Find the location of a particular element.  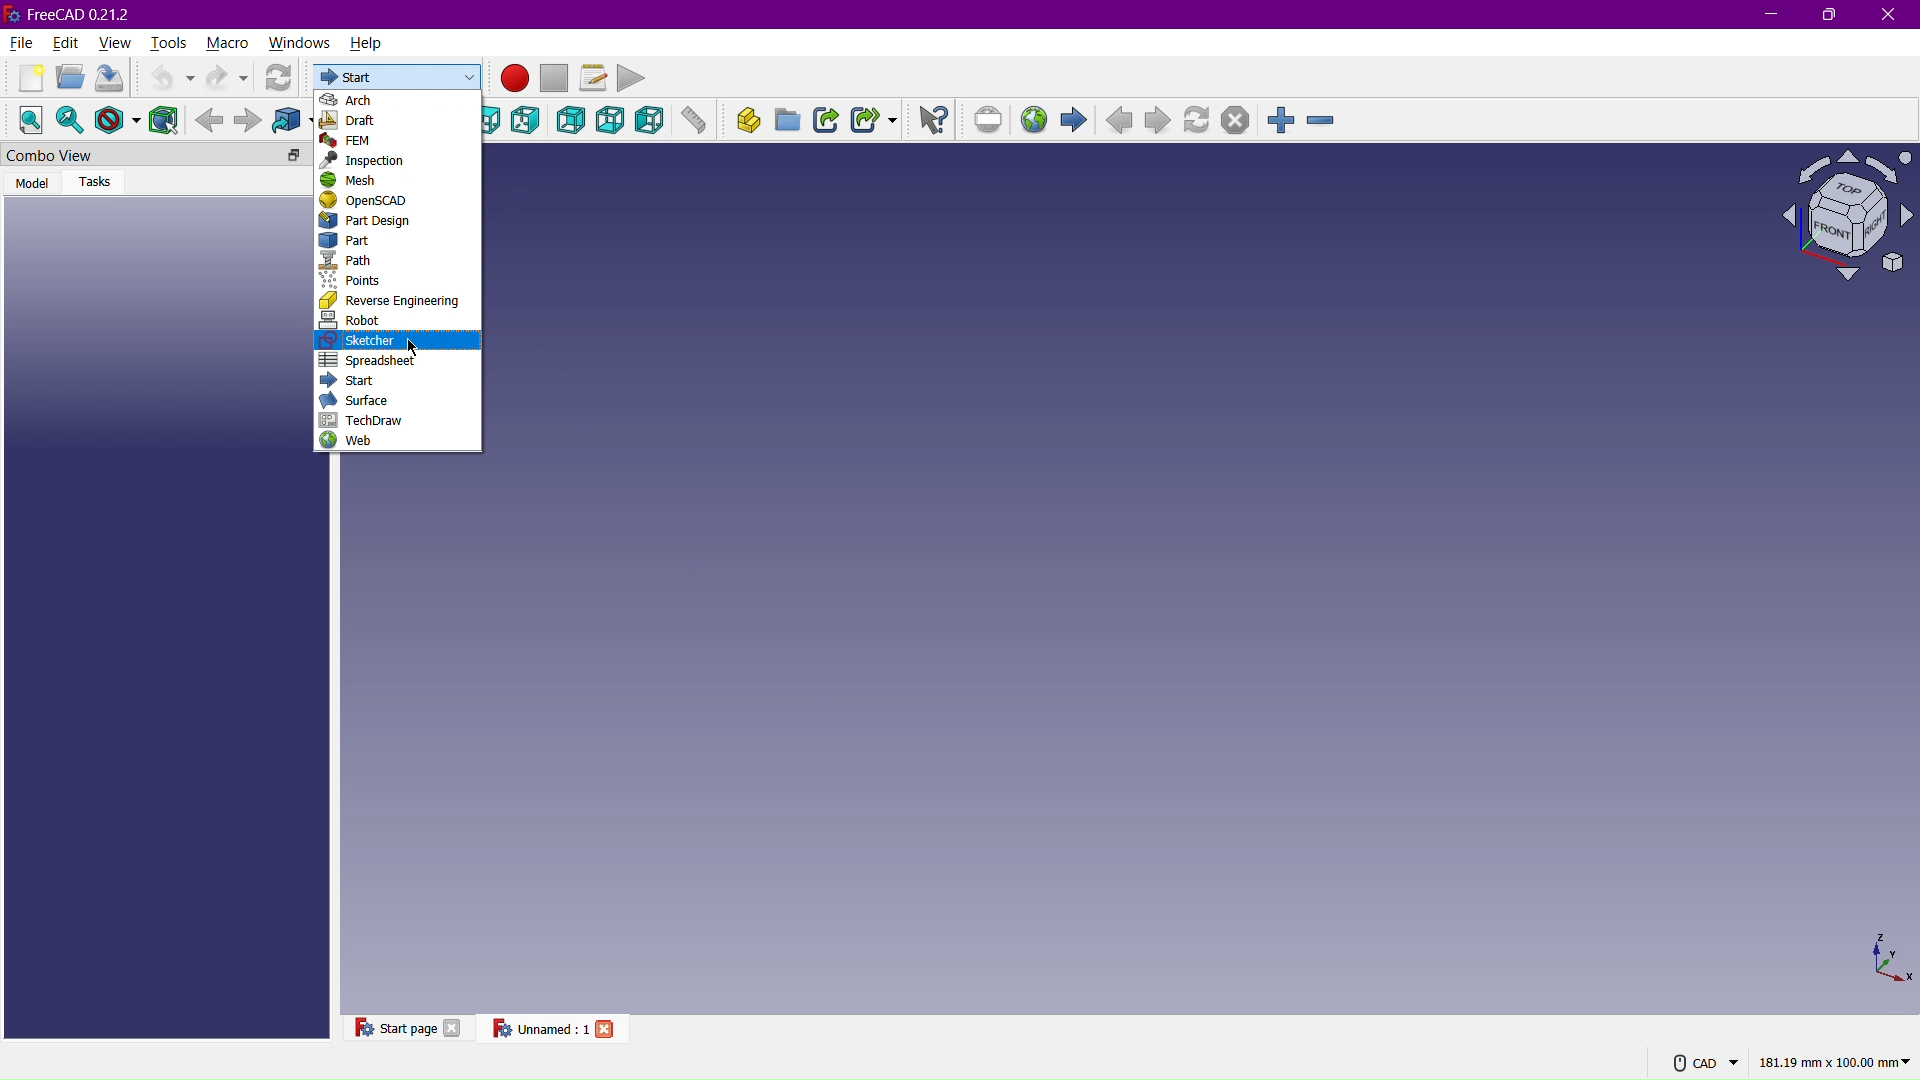

Cursor at Sketcher is located at coordinates (413, 347).